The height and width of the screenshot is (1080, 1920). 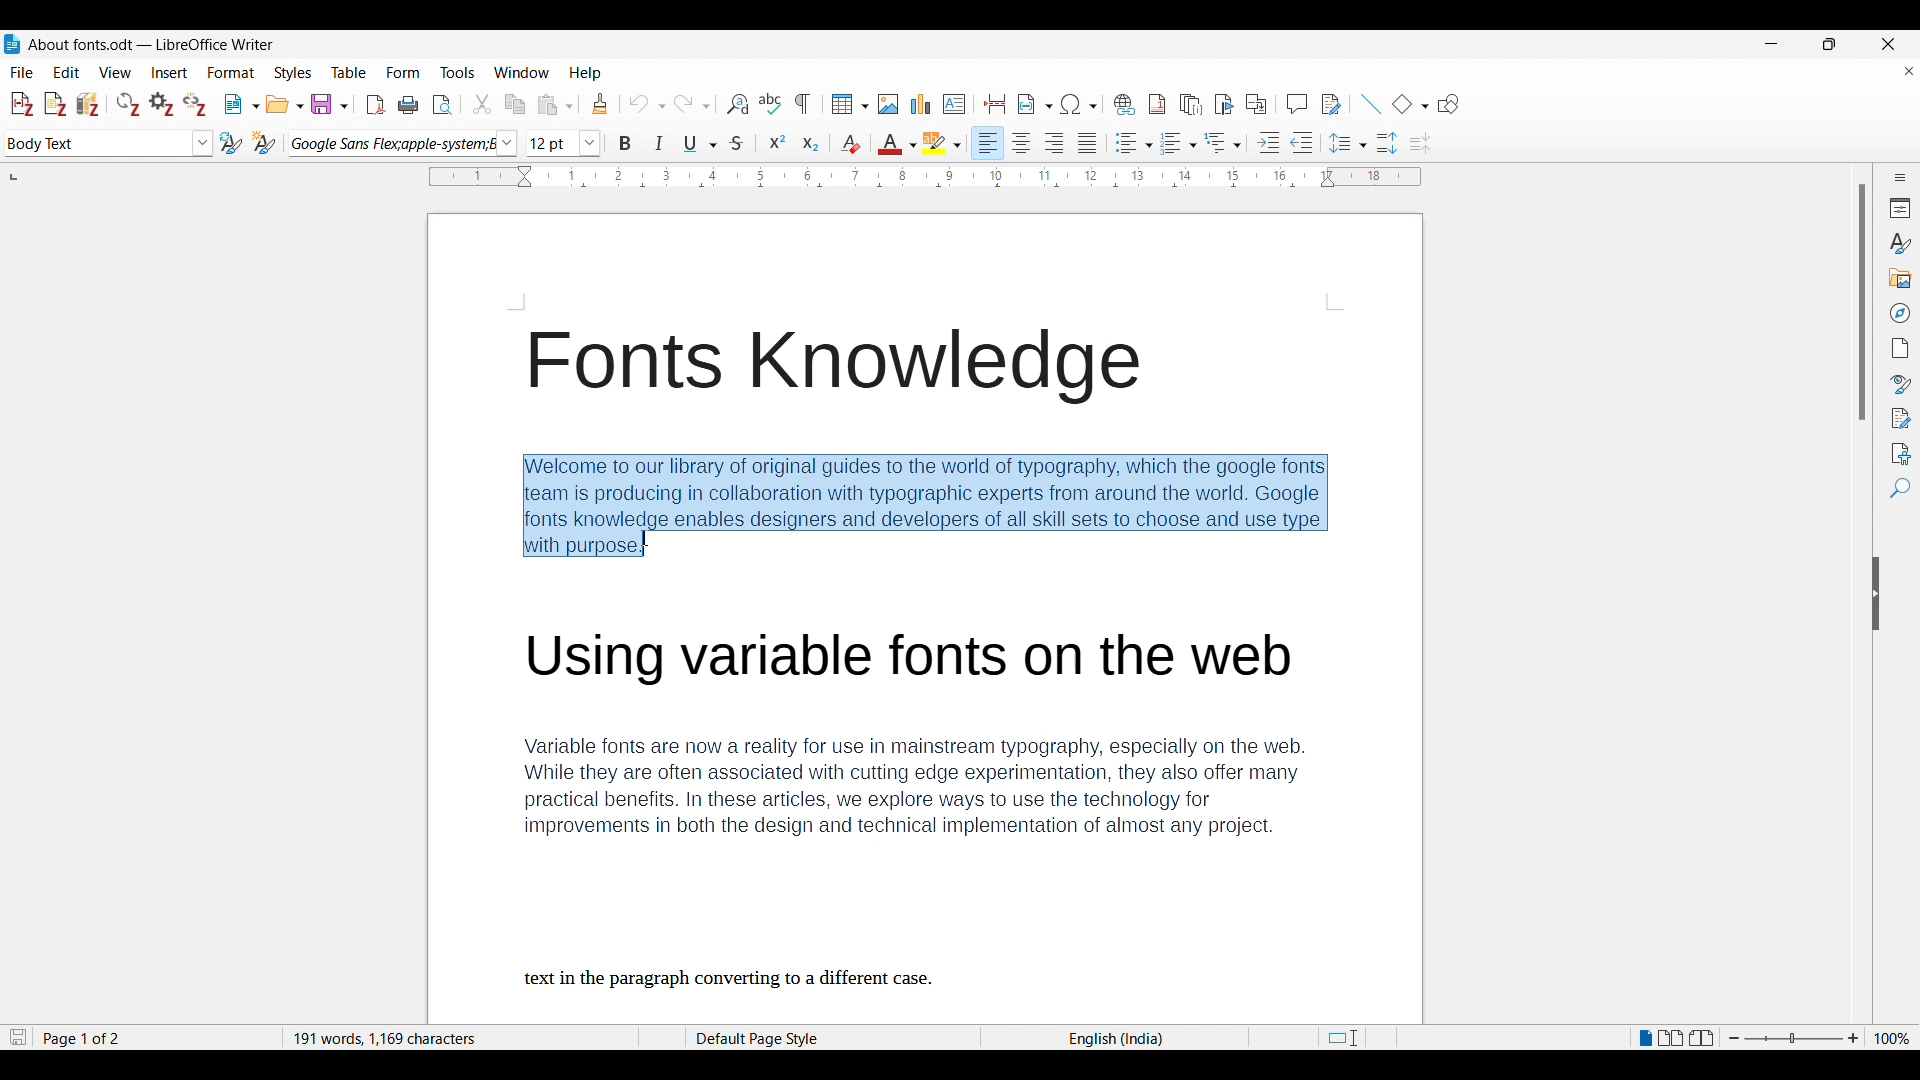 What do you see at coordinates (925, 177) in the screenshot?
I see `Horizontal scale` at bounding box center [925, 177].